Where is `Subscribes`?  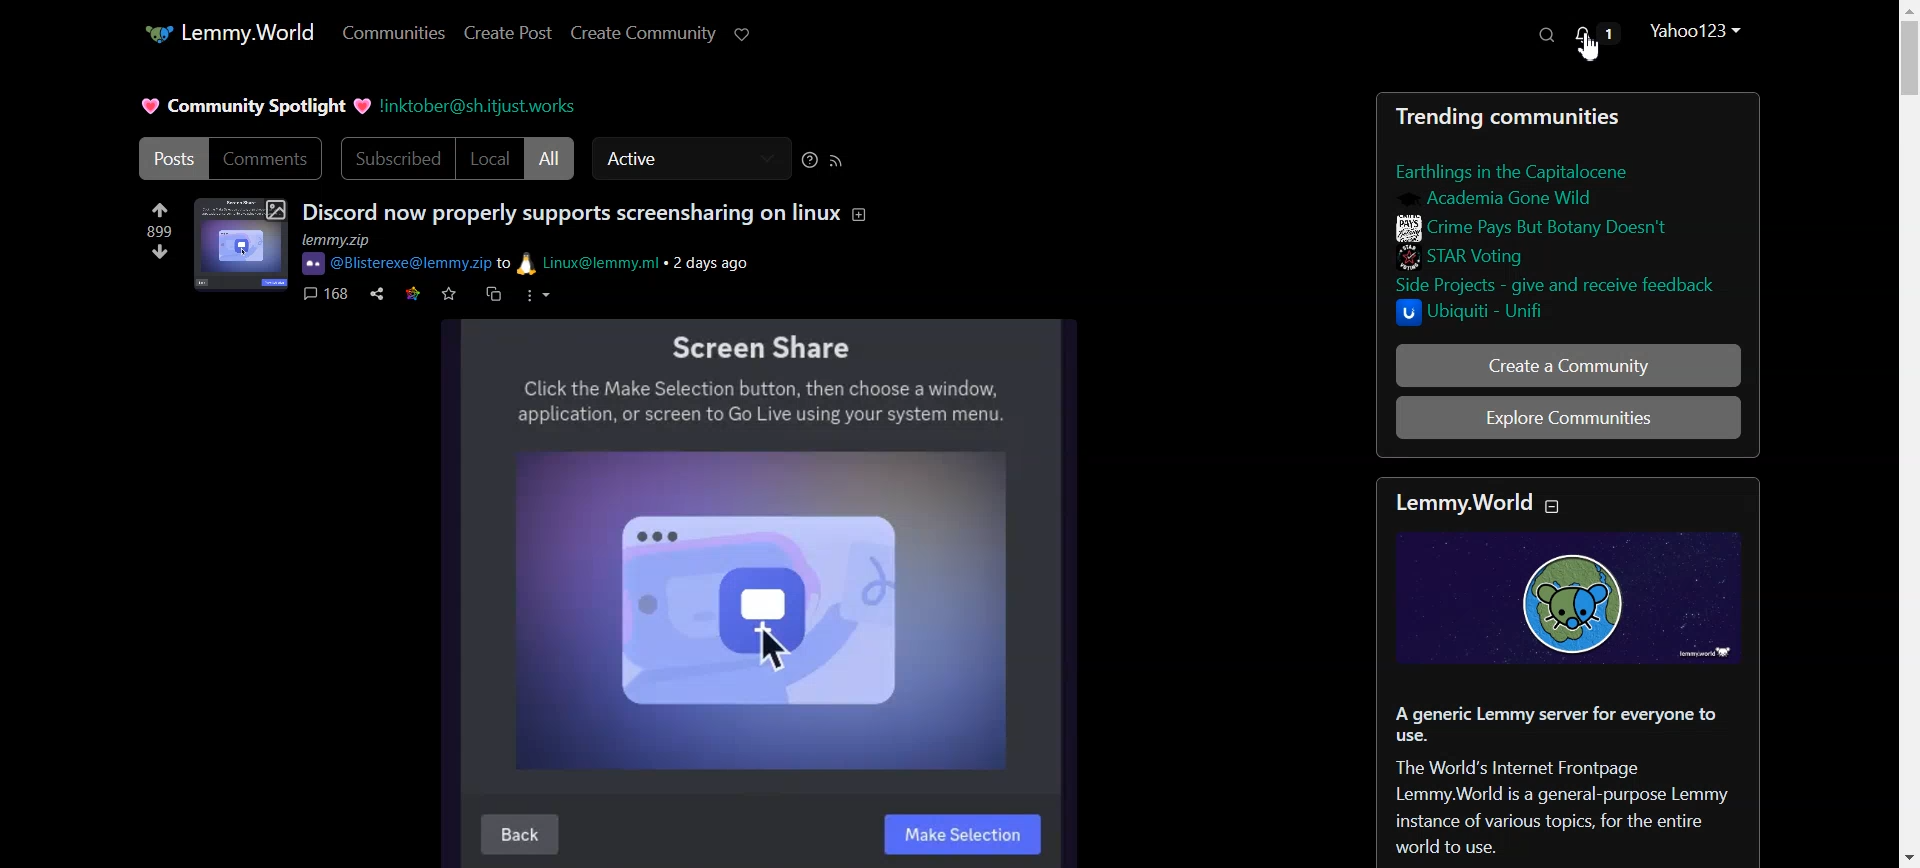 Subscribes is located at coordinates (395, 158).